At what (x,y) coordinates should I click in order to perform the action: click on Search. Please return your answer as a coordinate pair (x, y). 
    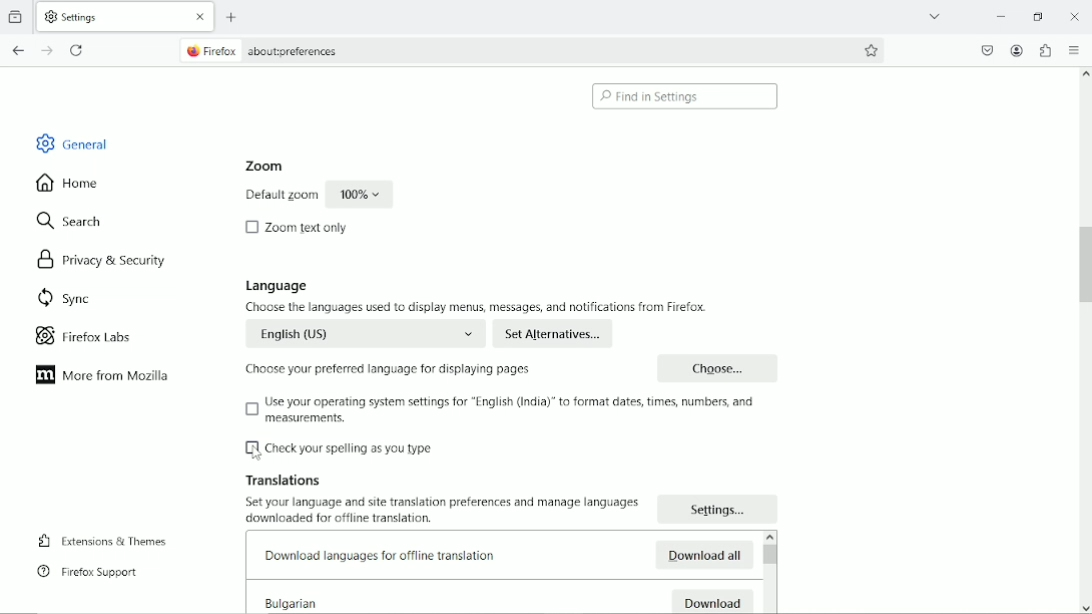
    Looking at the image, I should click on (75, 220).